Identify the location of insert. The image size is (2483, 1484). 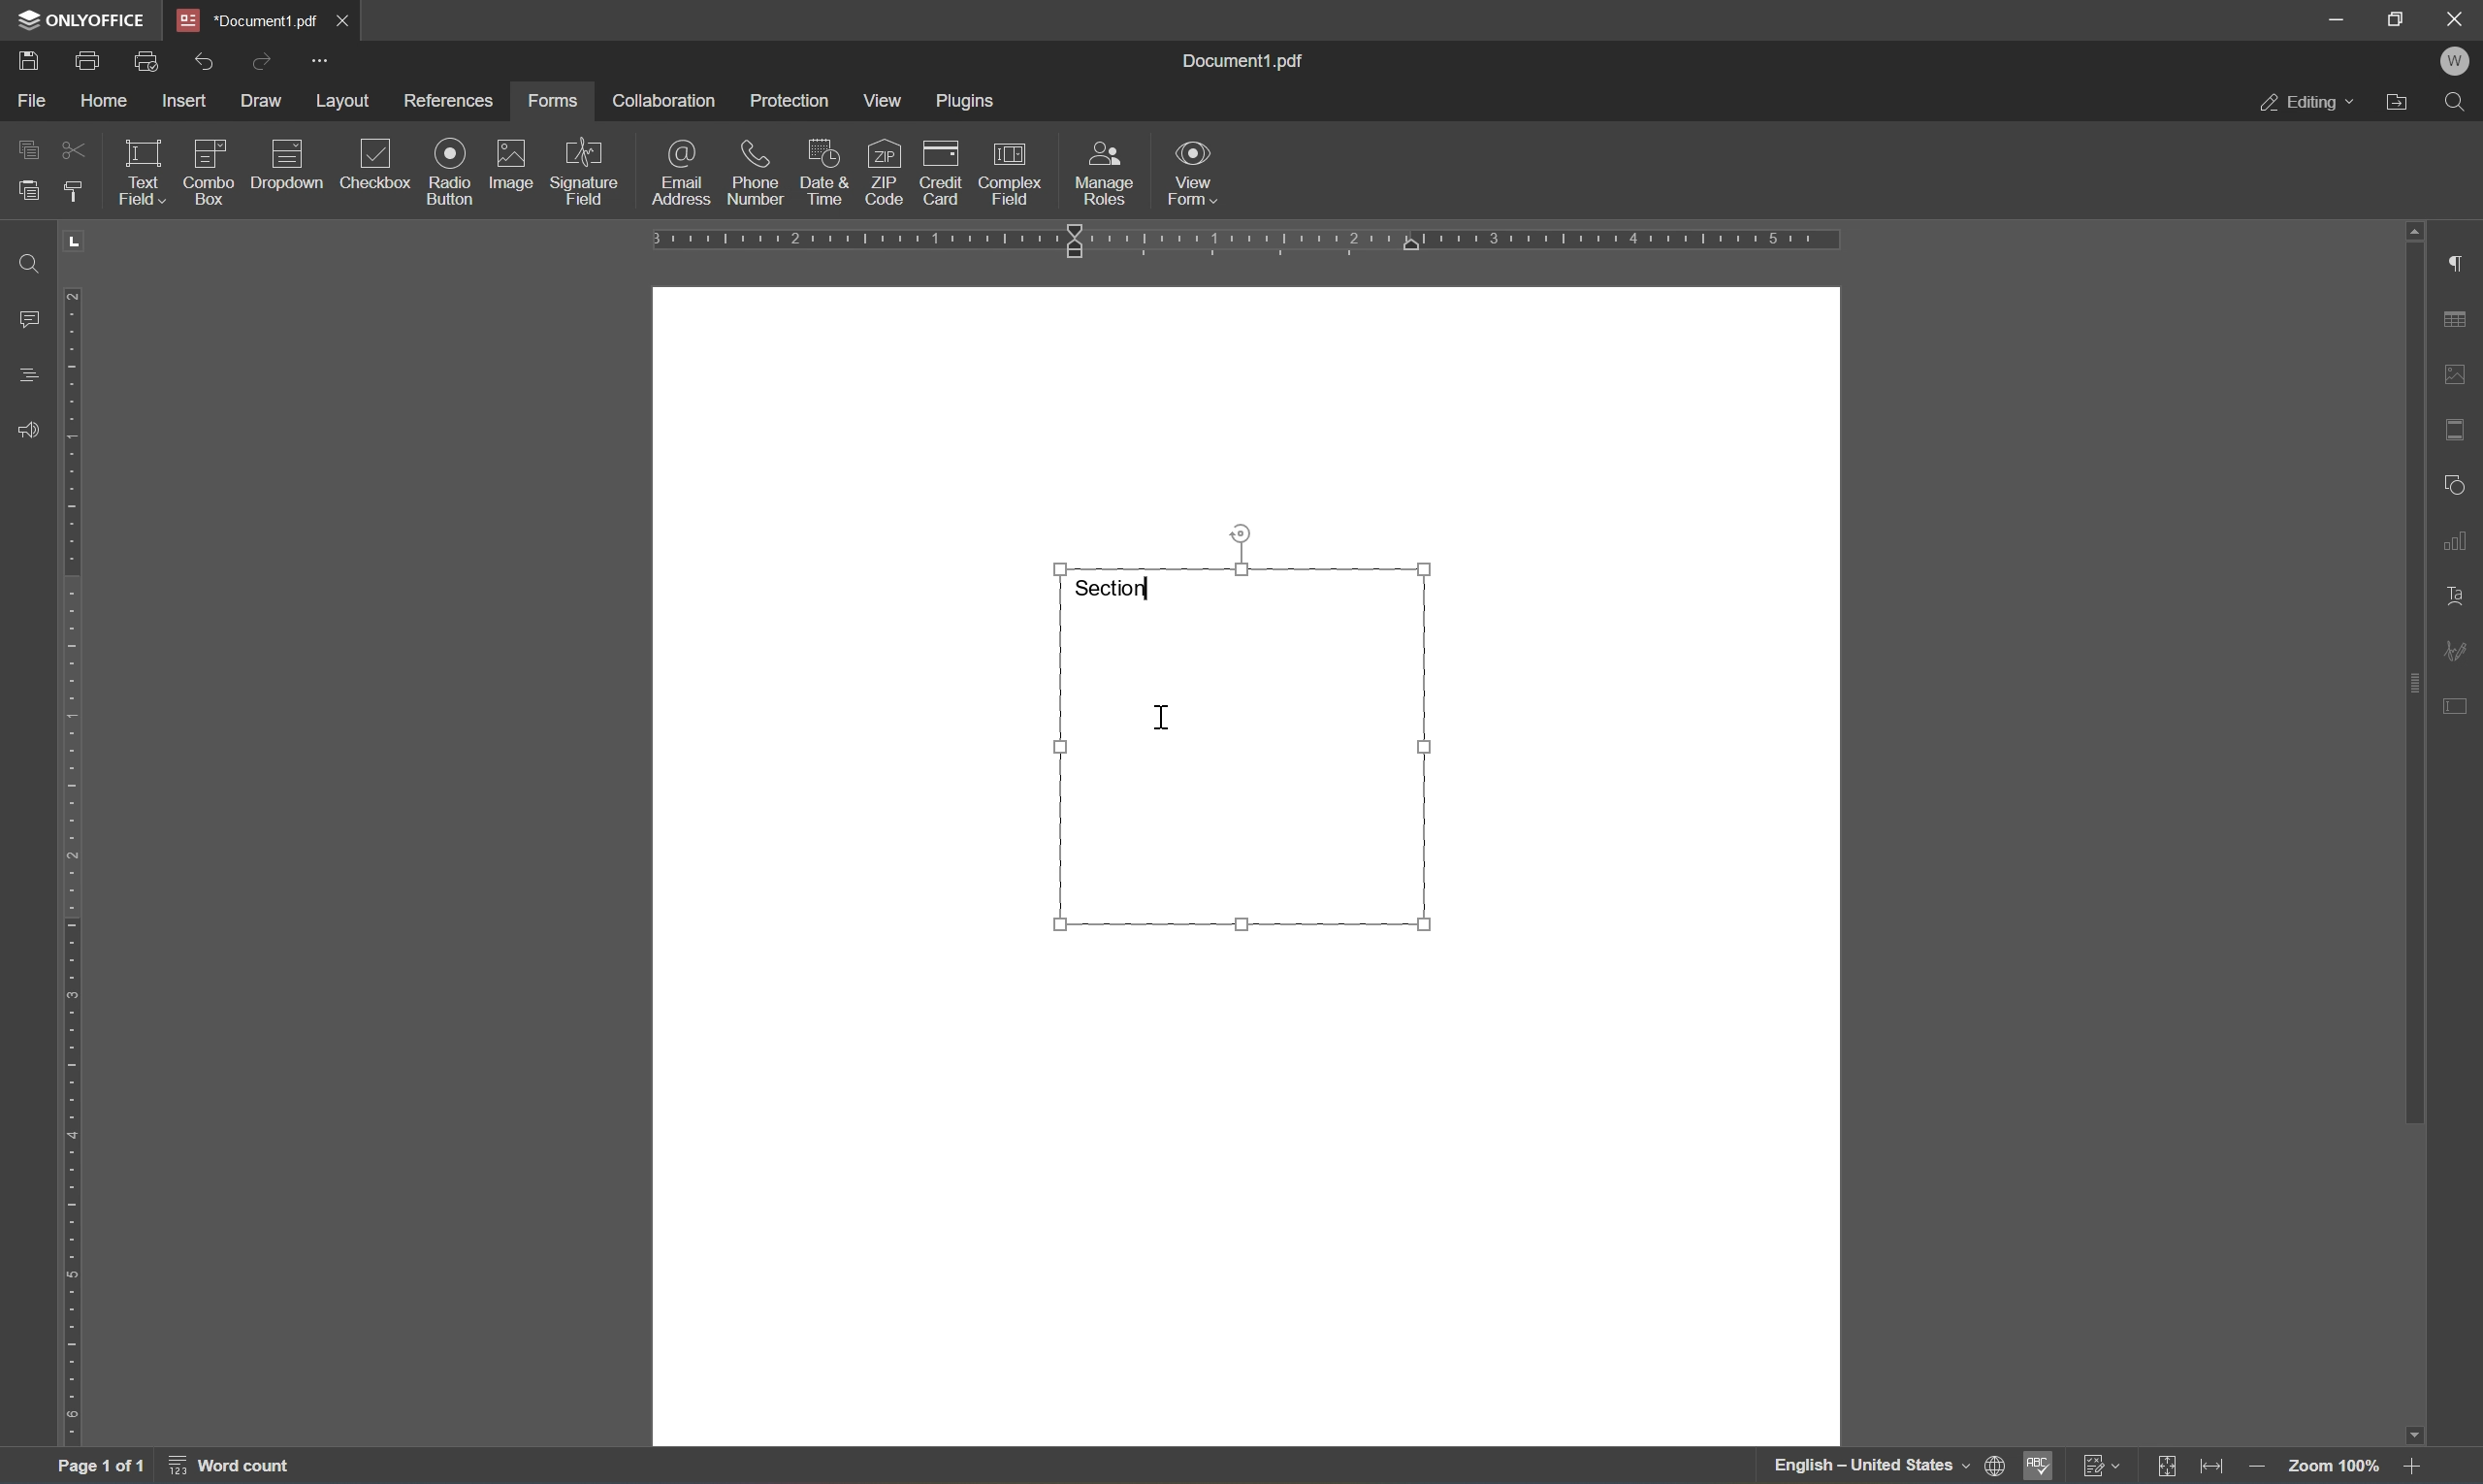
(186, 100).